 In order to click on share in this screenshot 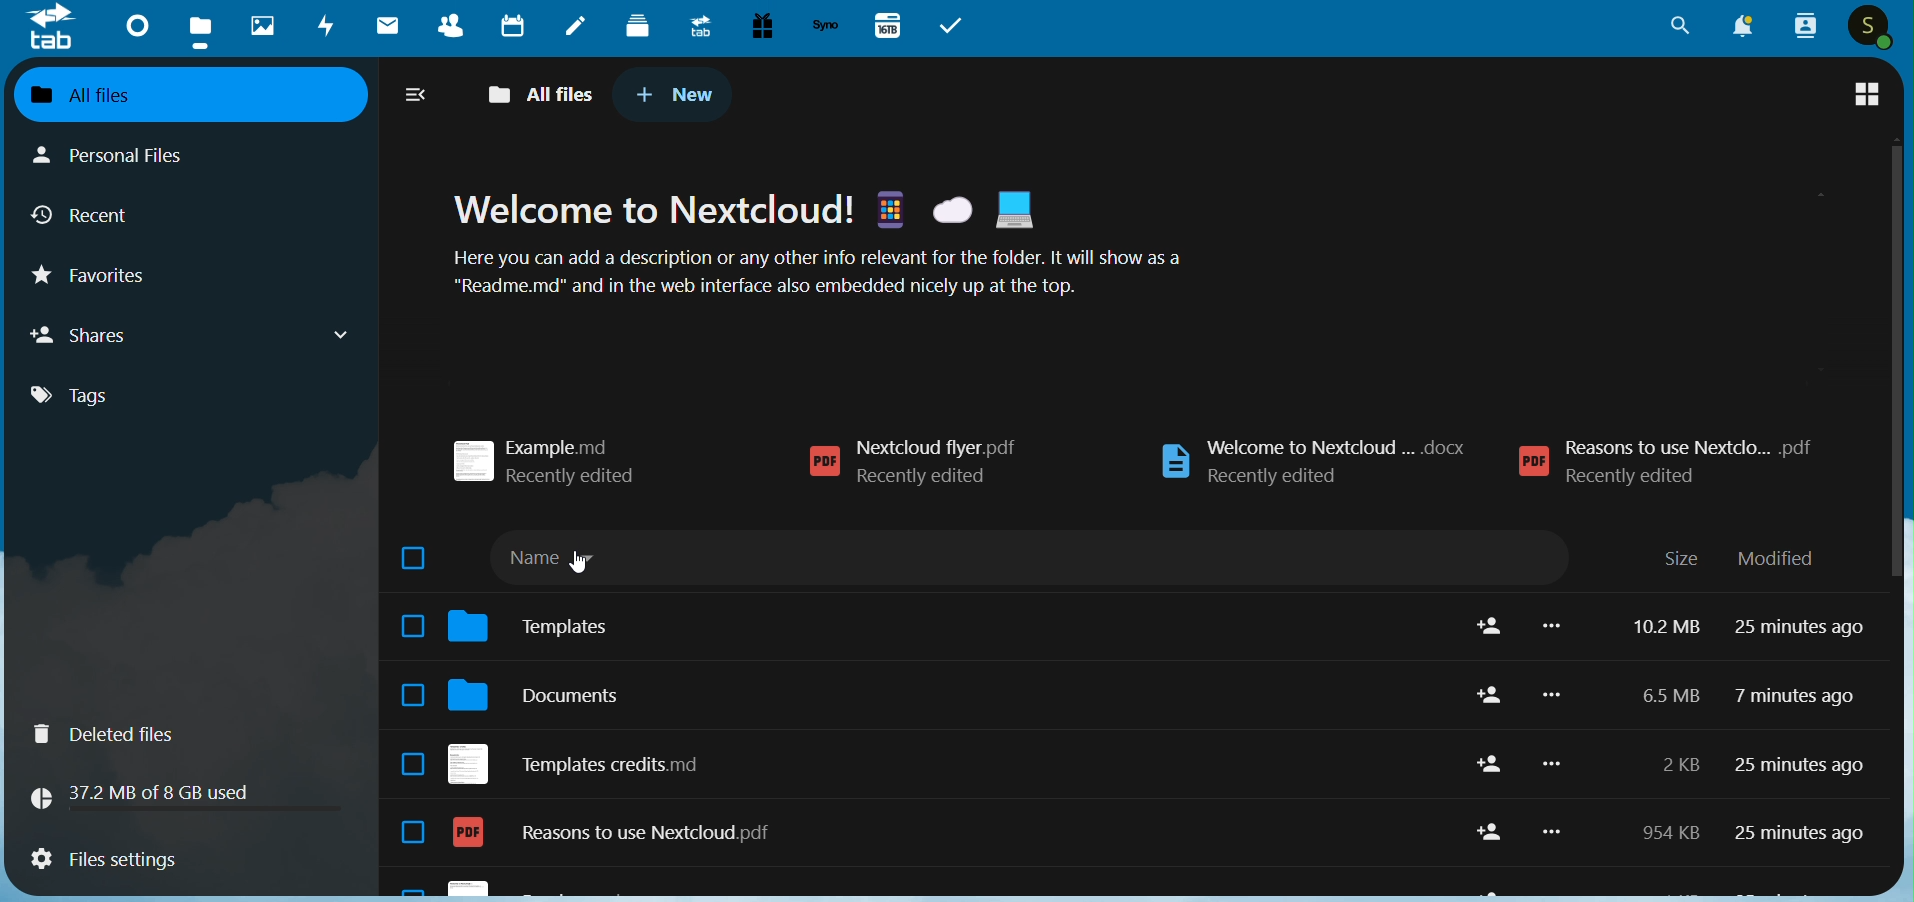, I will do `click(1484, 733)`.